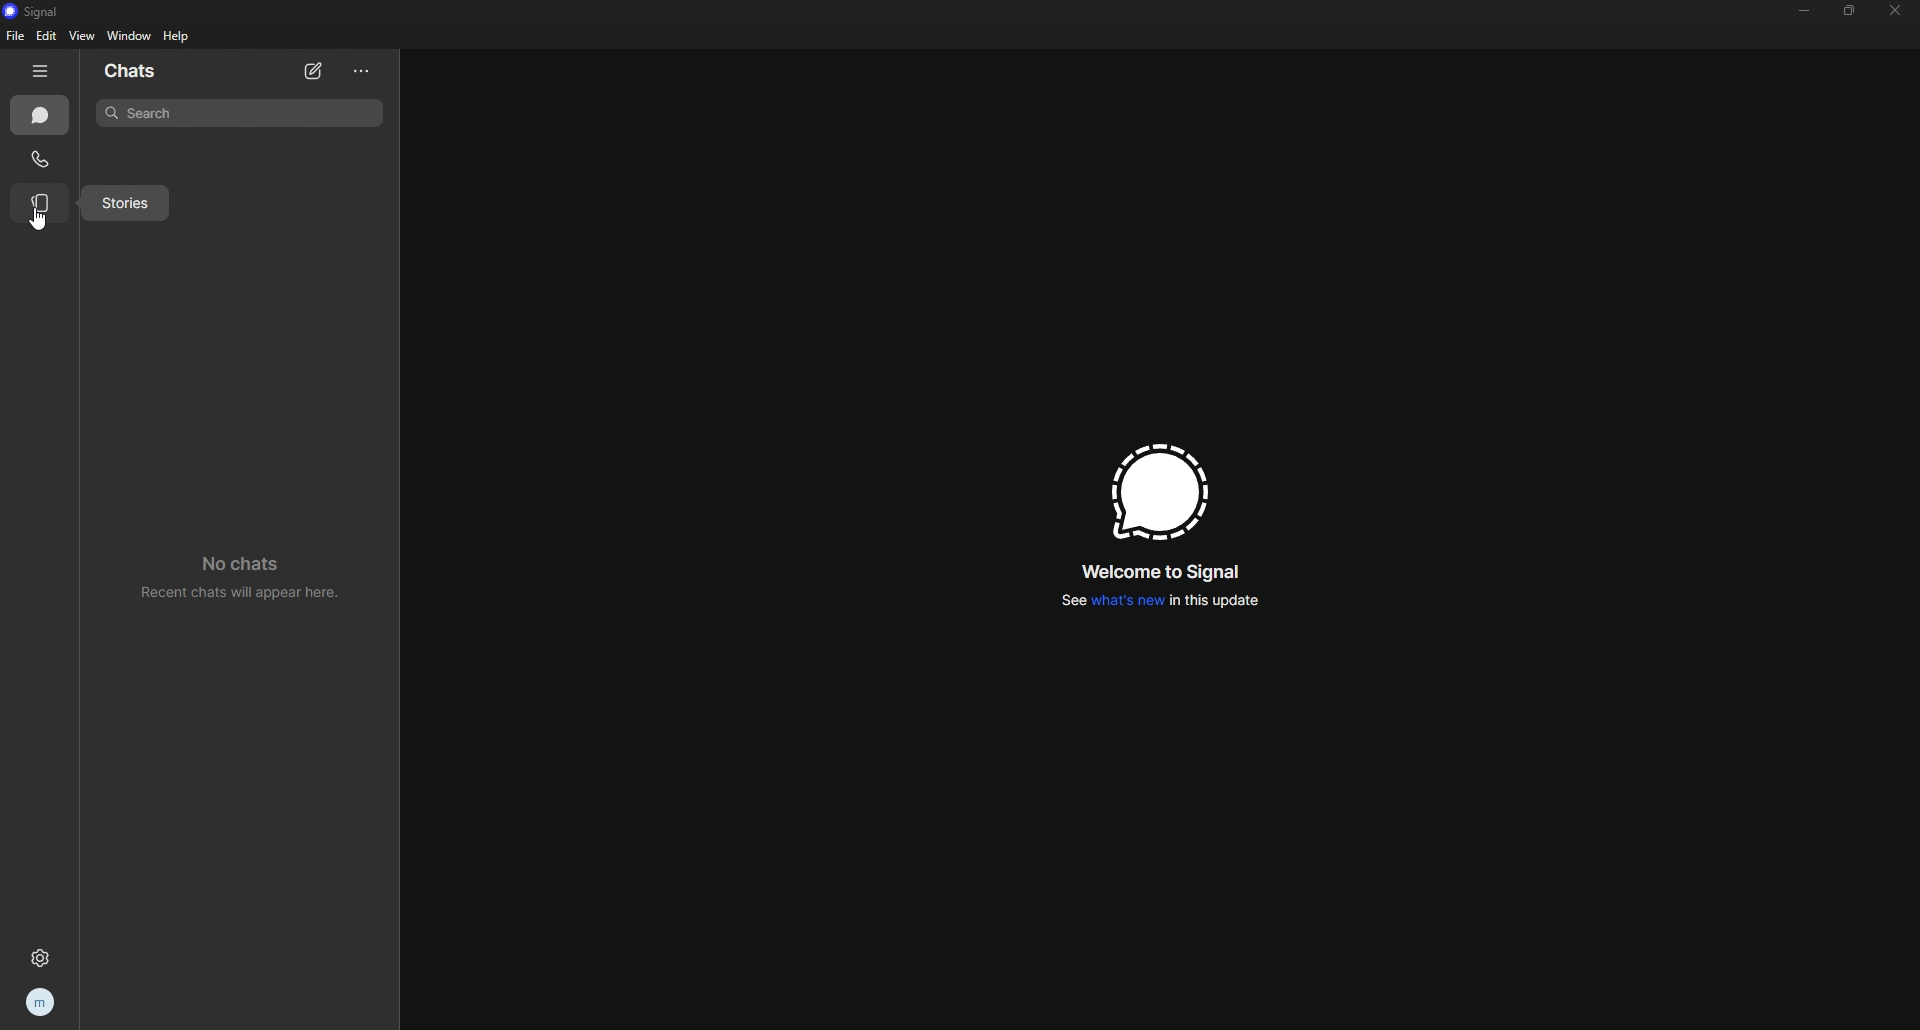 This screenshot has height=1030, width=1920. What do you see at coordinates (1895, 9) in the screenshot?
I see `close` at bounding box center [1895, 9].